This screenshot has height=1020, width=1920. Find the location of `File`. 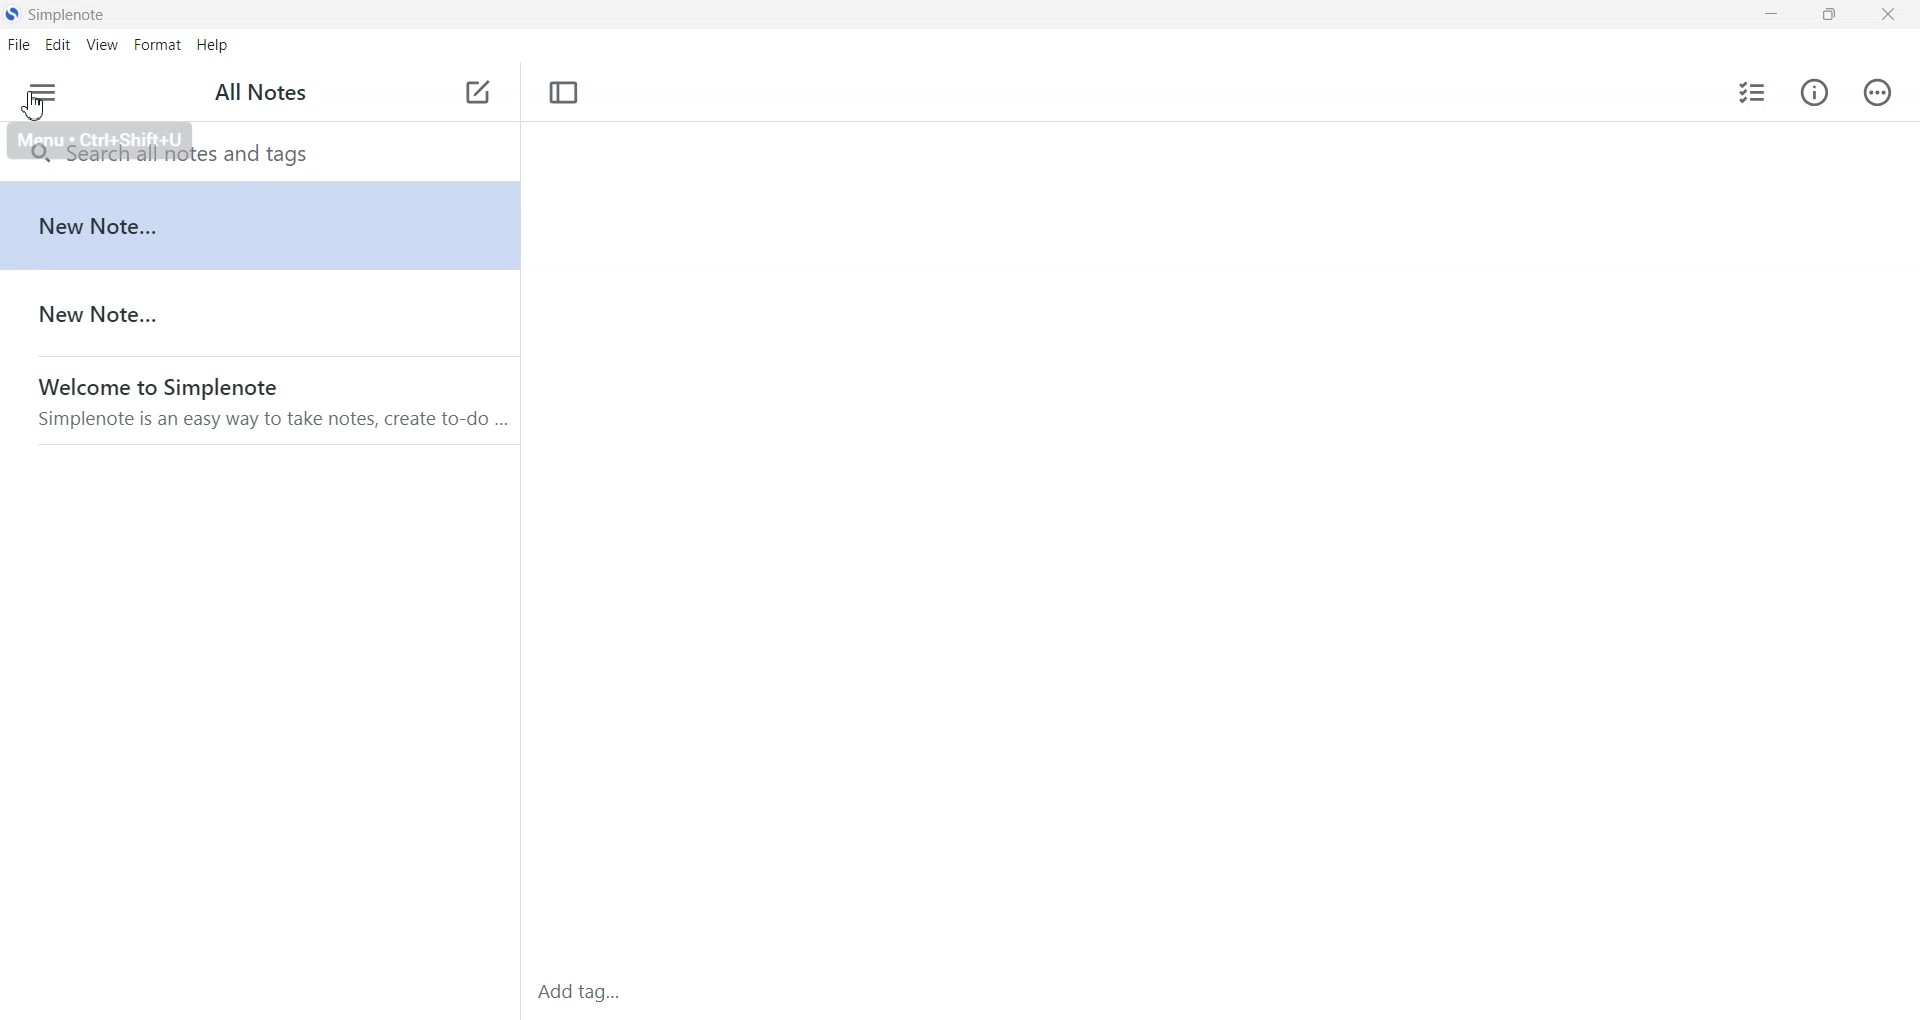

File is located at coordinates (21, 44).